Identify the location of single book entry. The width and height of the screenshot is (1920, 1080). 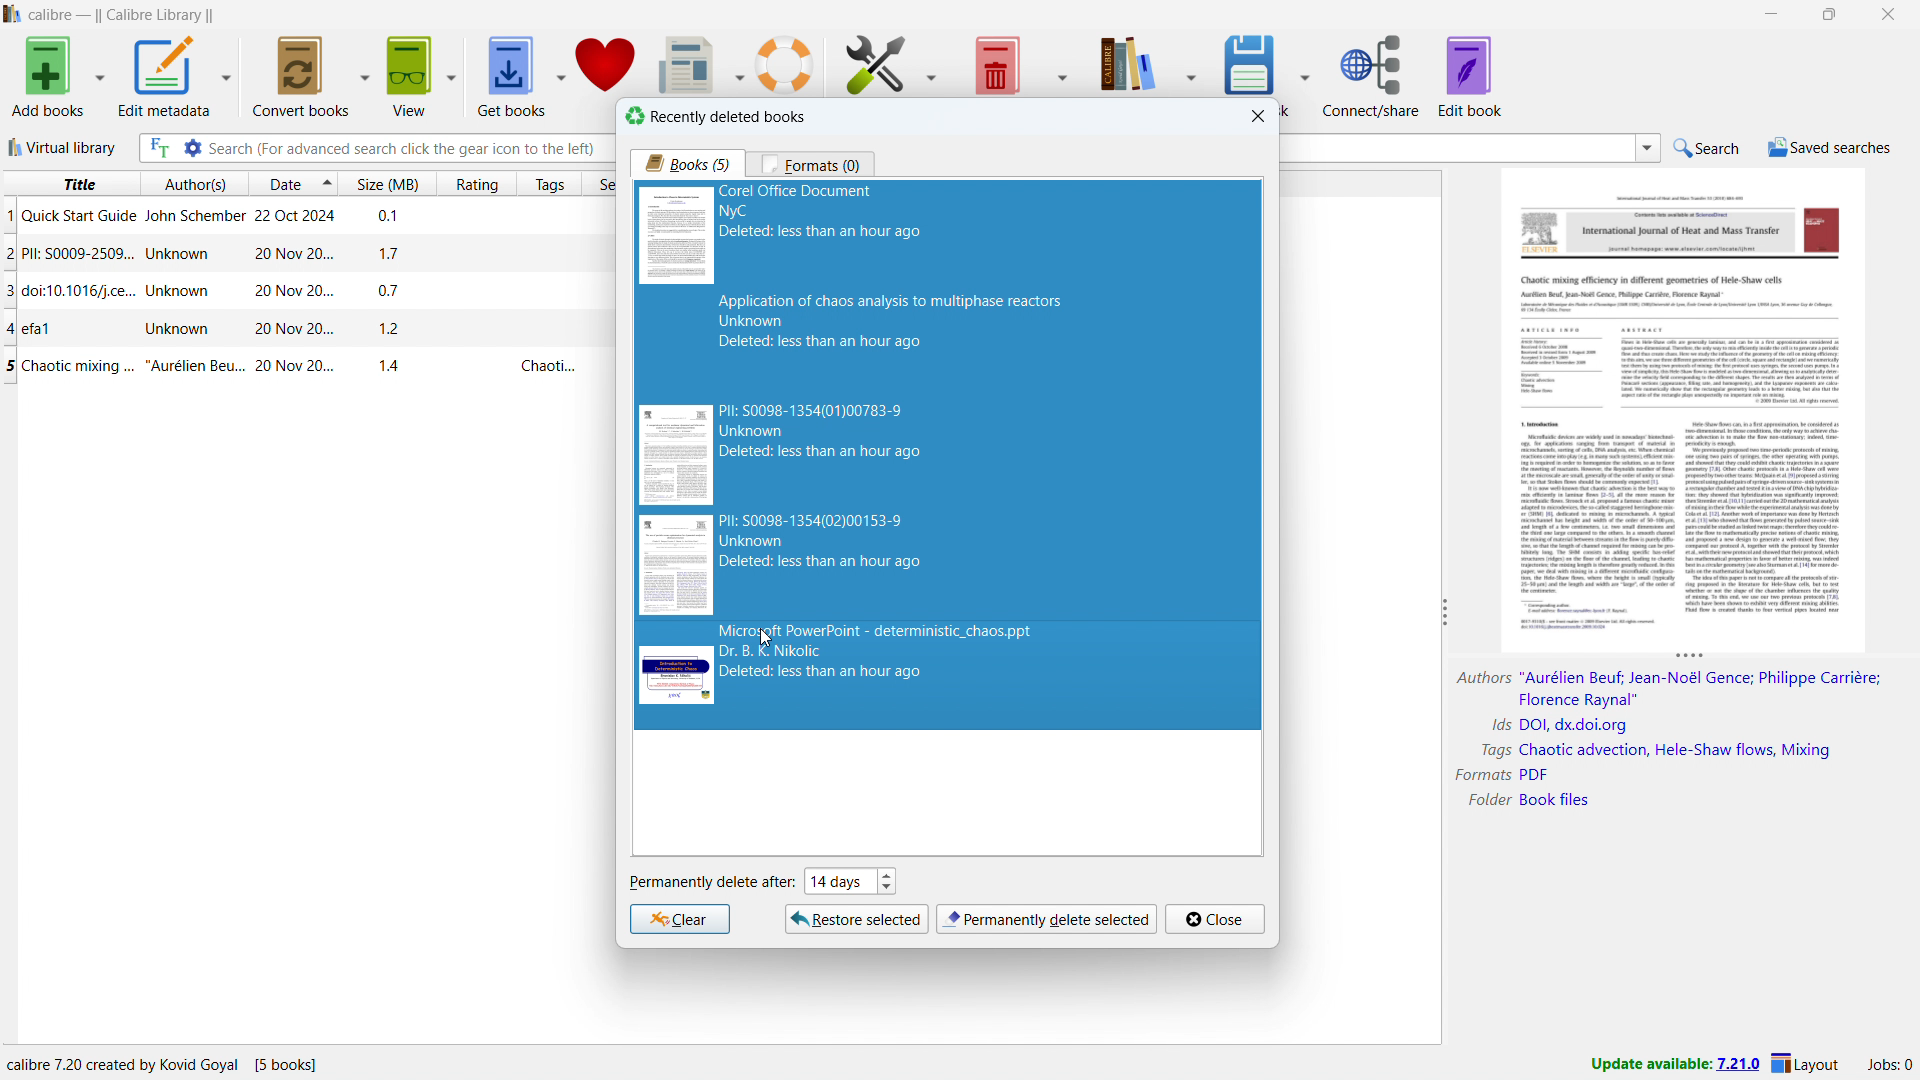
(298, 218).